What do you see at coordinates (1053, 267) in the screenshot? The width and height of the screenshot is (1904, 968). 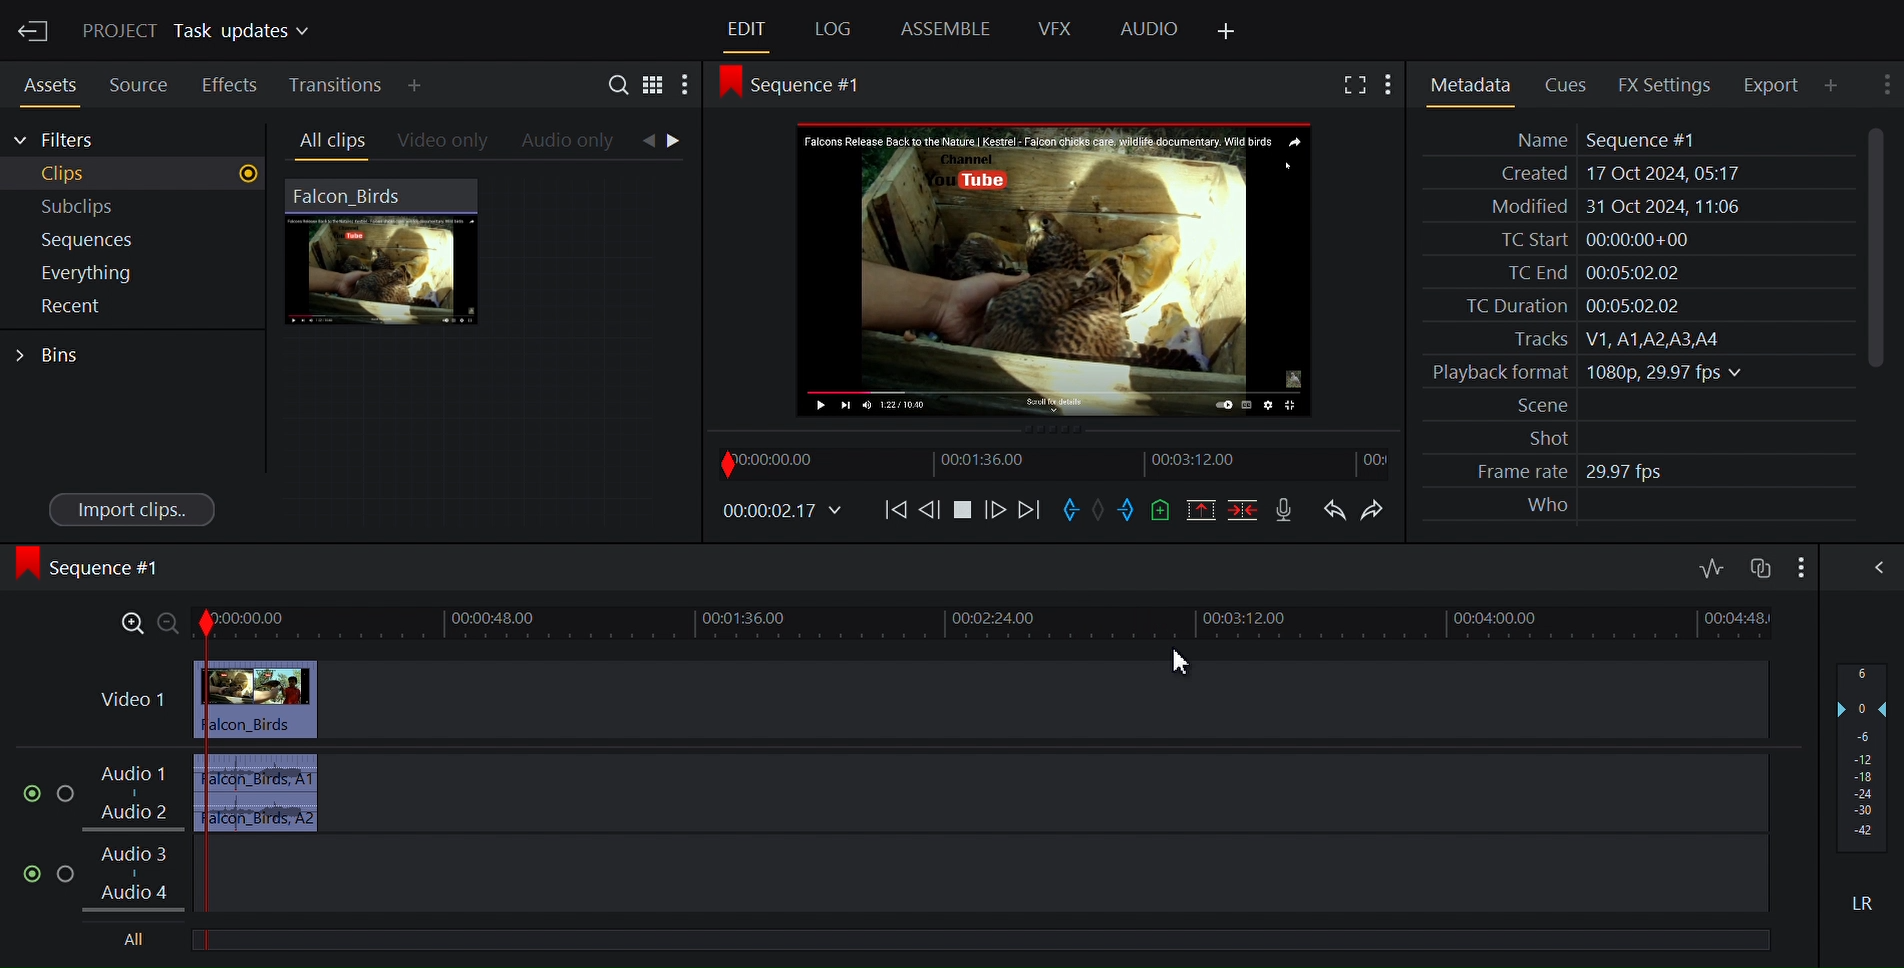 I see `Media Viewer` at bounding box center [1053, 267].